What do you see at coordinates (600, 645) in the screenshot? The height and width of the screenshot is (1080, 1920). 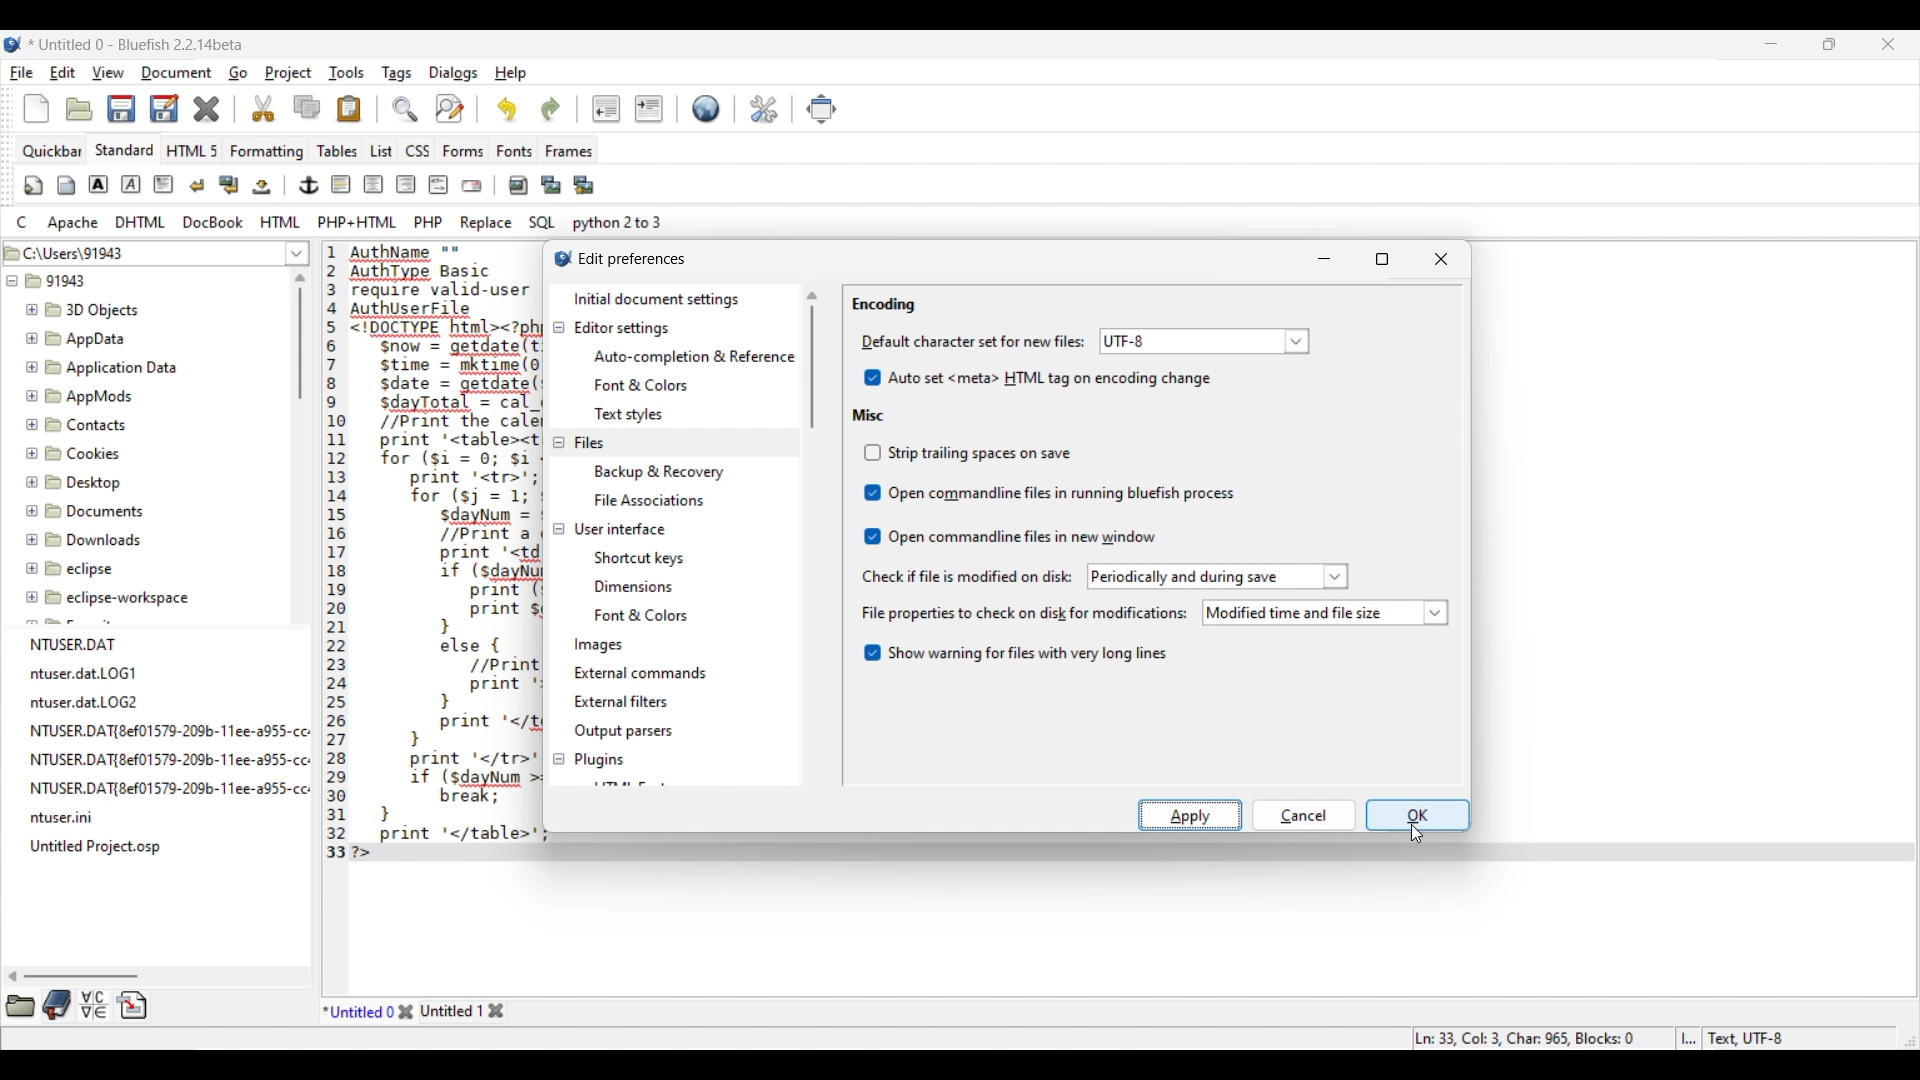 I see `Images` at bounding box center [600, 645].